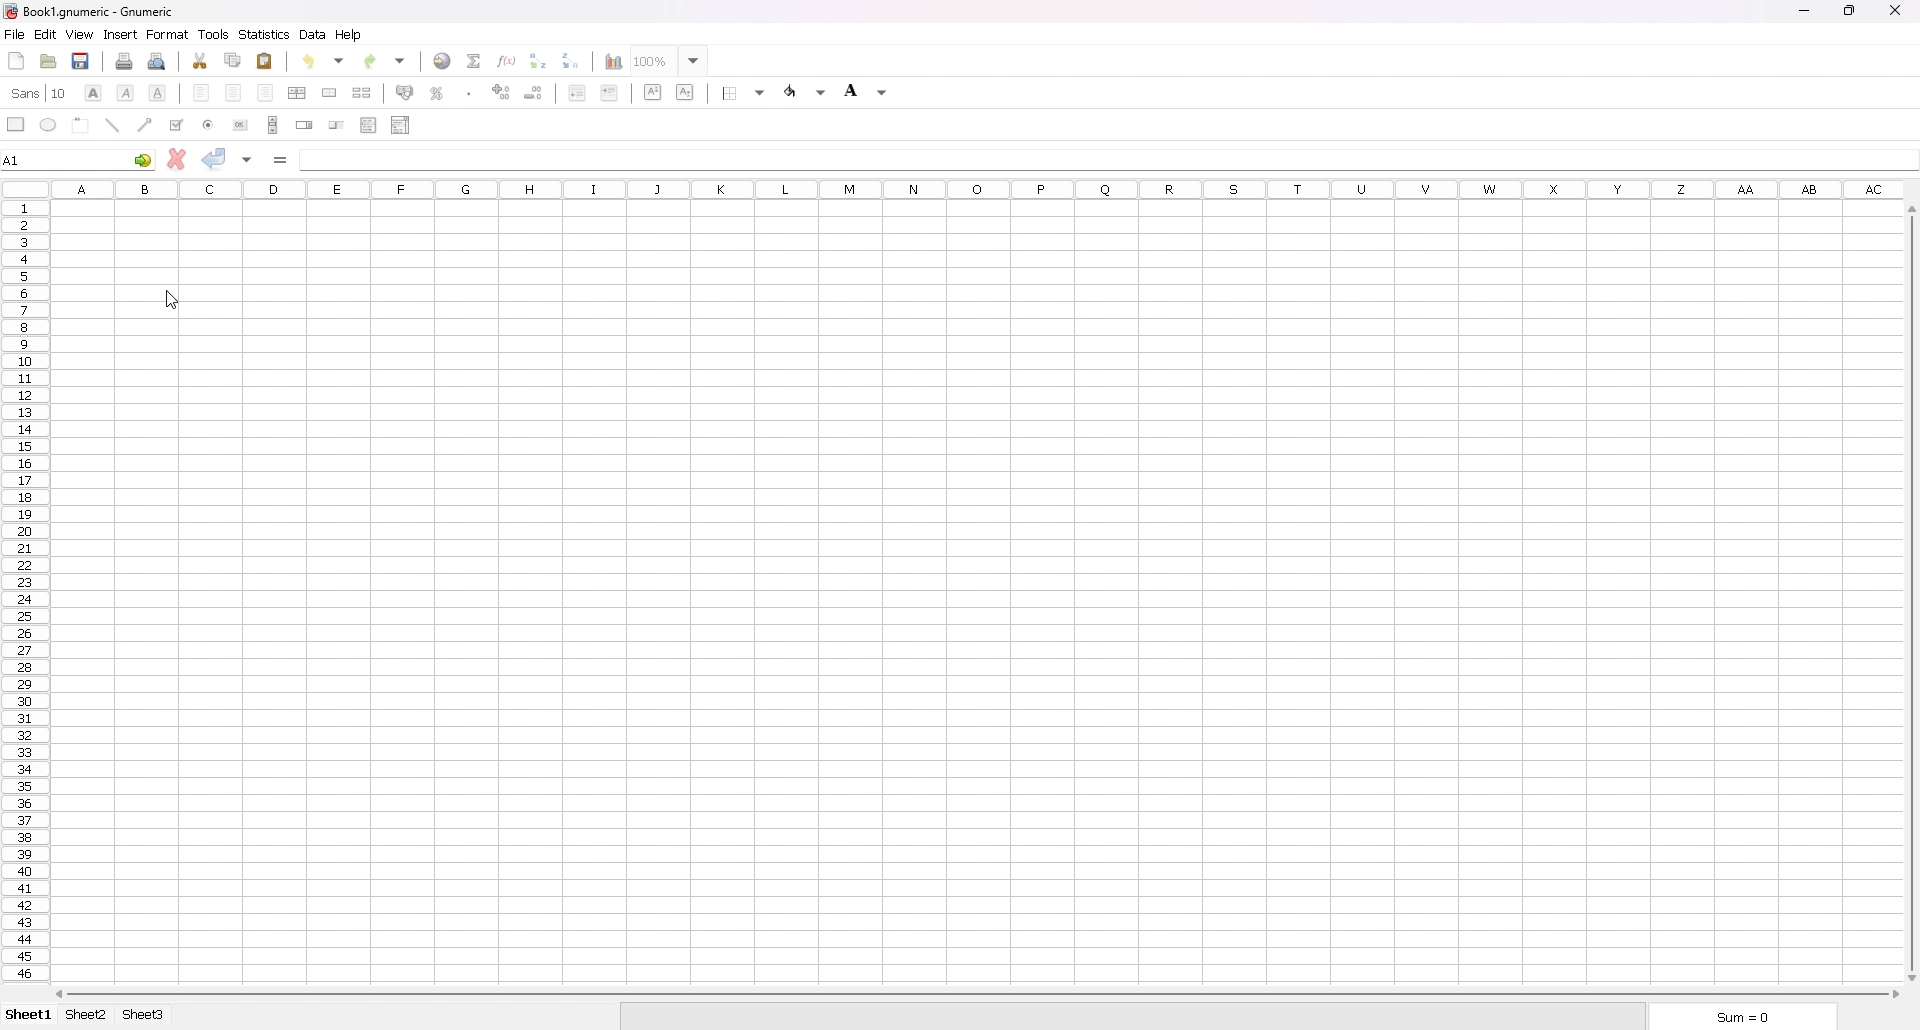 The height and width of the screenshot is (1030, 1920). I want to click on statistics, so click(264, 35).